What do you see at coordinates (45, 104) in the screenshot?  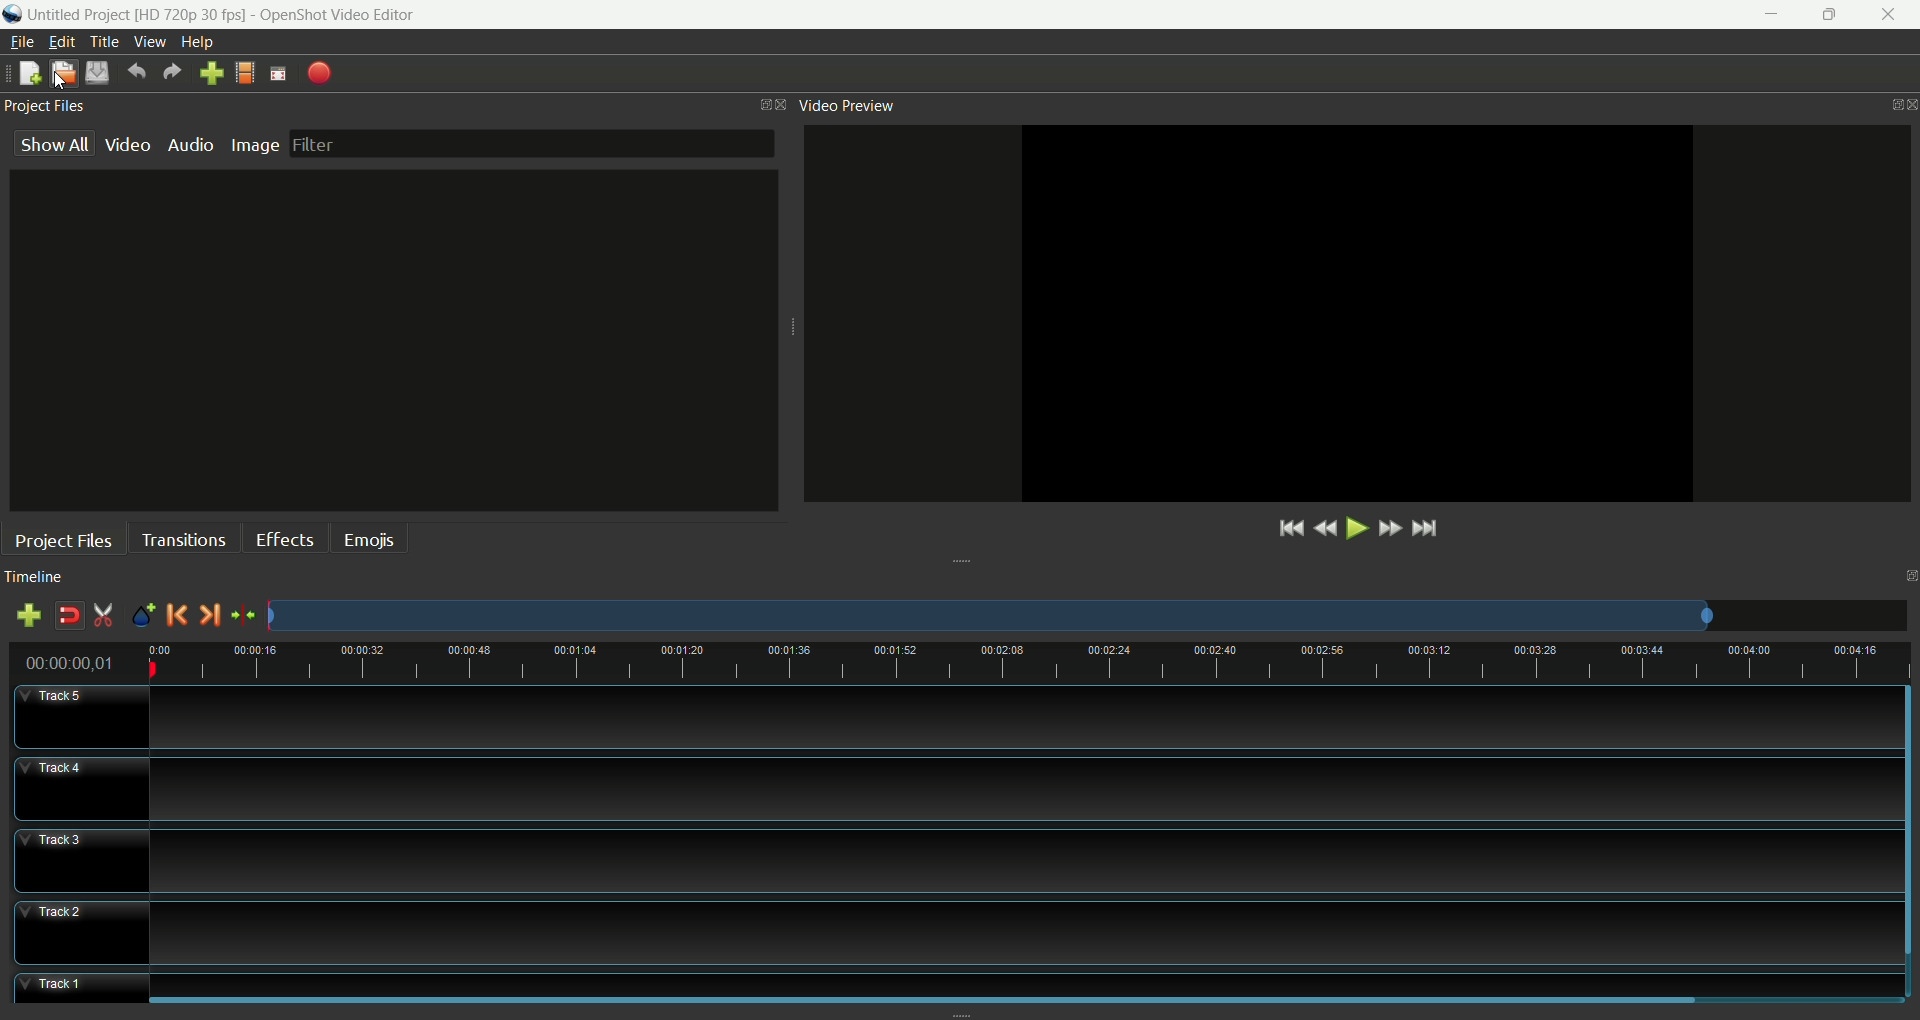 I see `project files` at bounding box center [45, 104].